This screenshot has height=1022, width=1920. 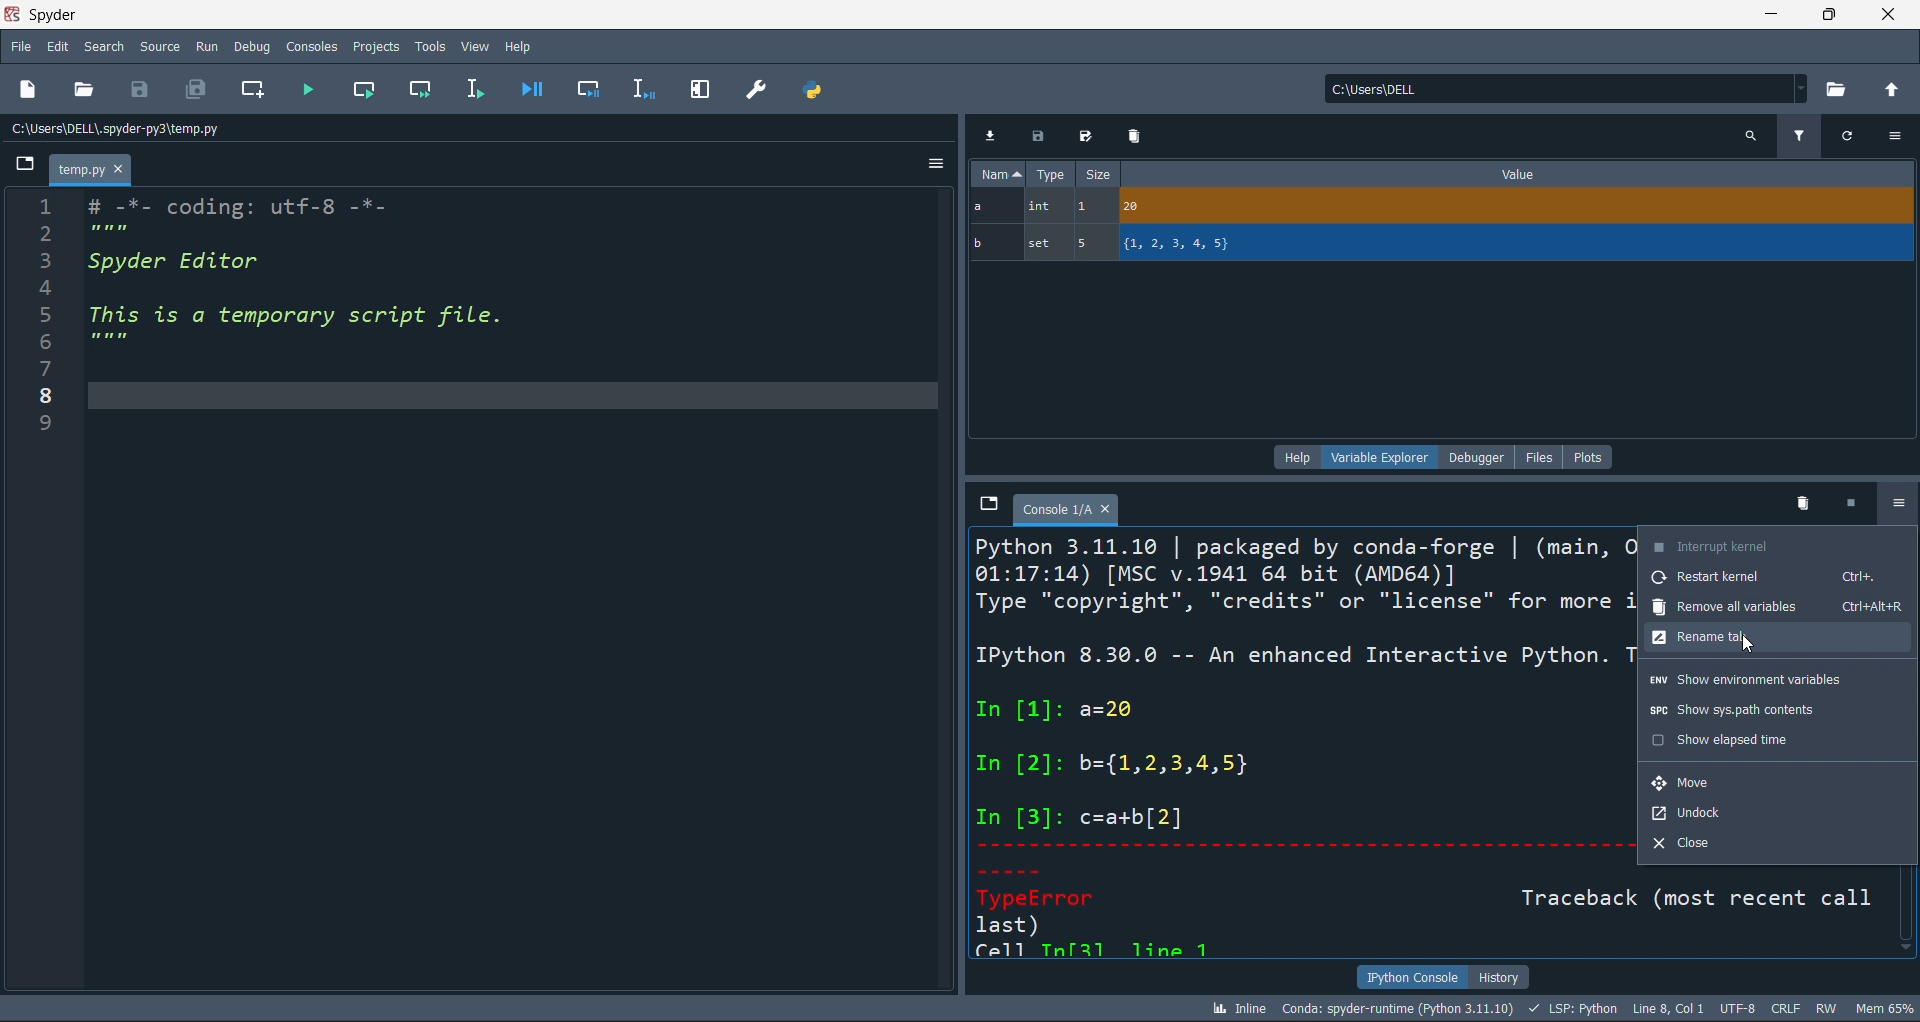 I want to click on delete, so click(x=1799, y=502).